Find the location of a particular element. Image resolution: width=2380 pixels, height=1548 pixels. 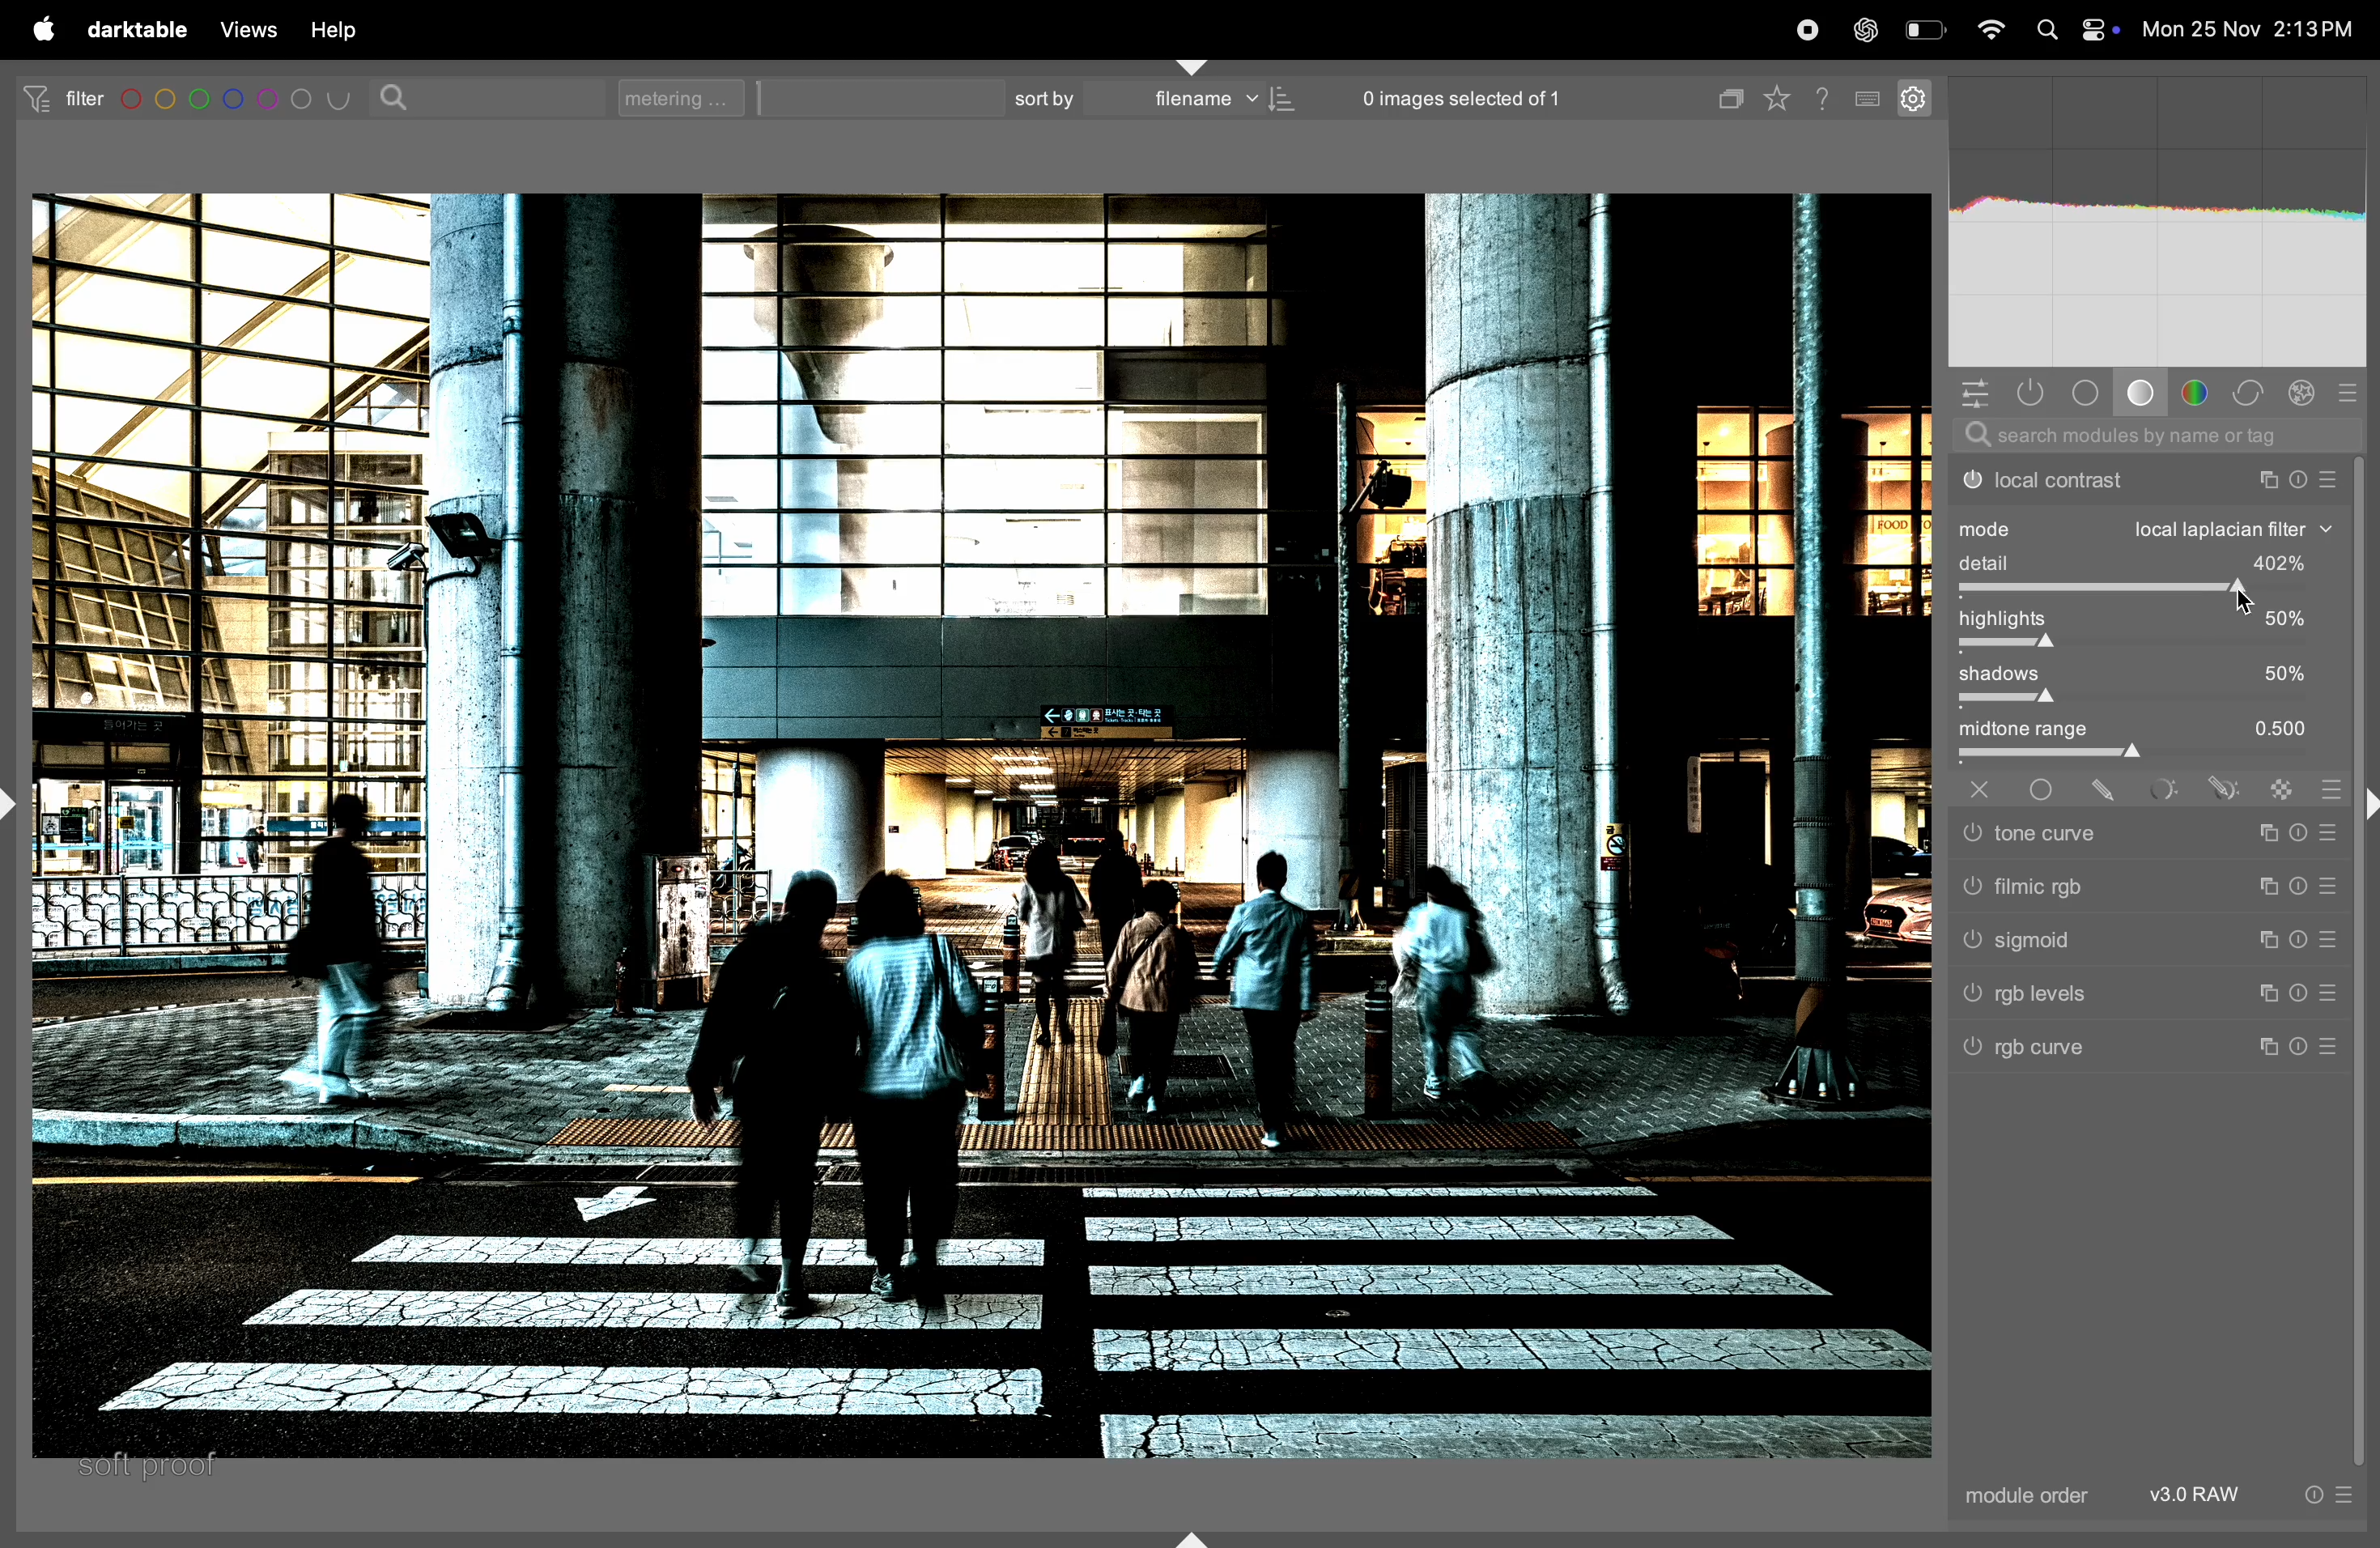

rgb curve is located at coordinates (2135, 1052).